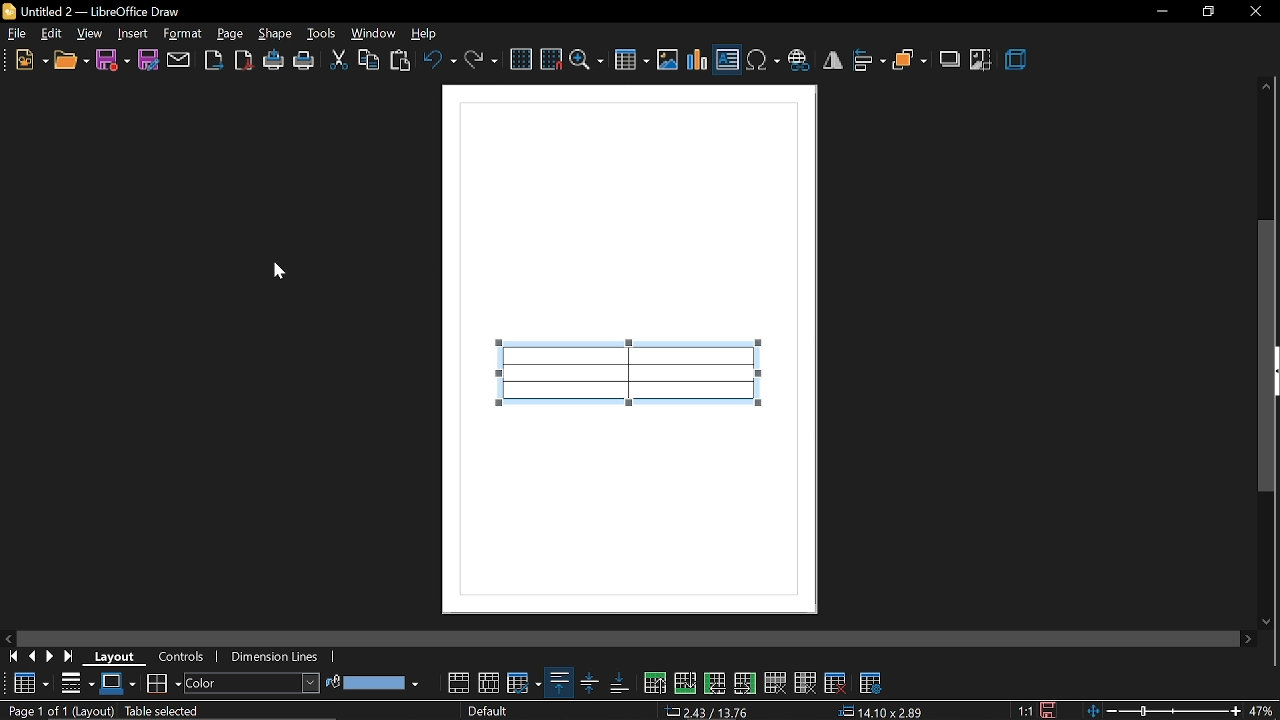 This screenshot has width=1280, height=720. Describe the element at coordinates (71, 62) in the screenshot. I see `open` at that location.